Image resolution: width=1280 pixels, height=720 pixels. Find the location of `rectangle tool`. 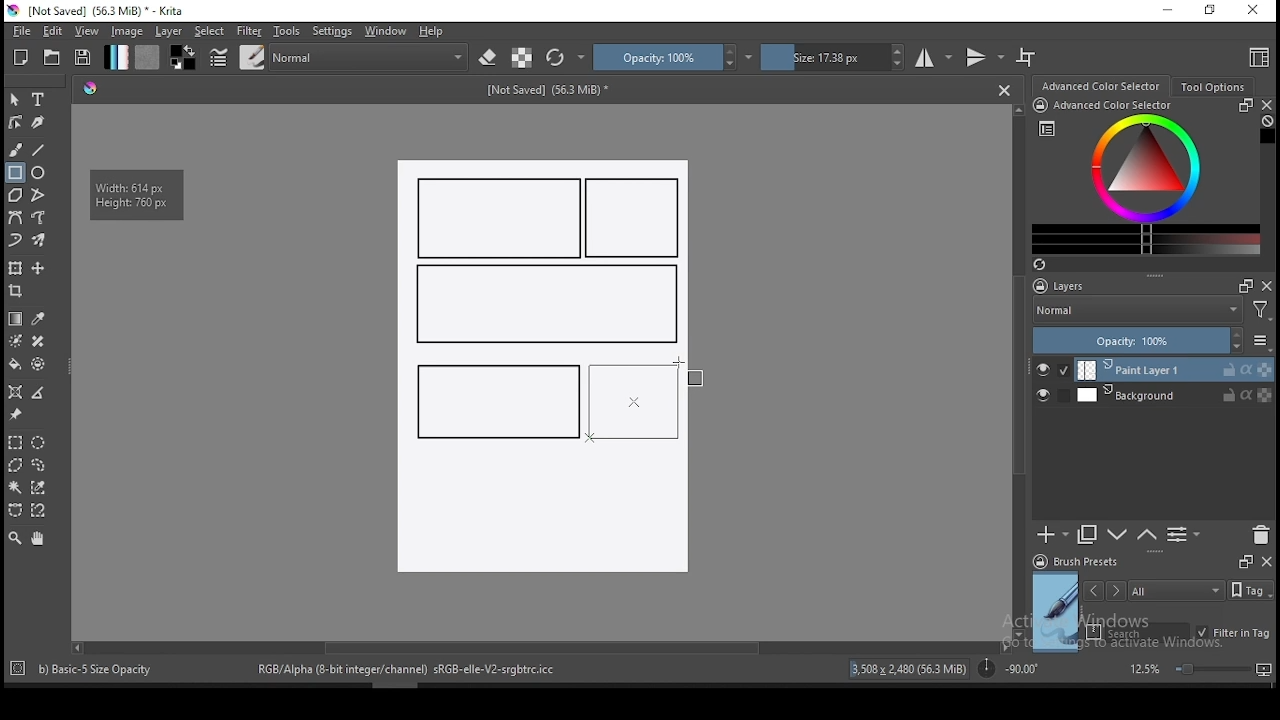

rectangle tool is located at coordinates (15, 173).